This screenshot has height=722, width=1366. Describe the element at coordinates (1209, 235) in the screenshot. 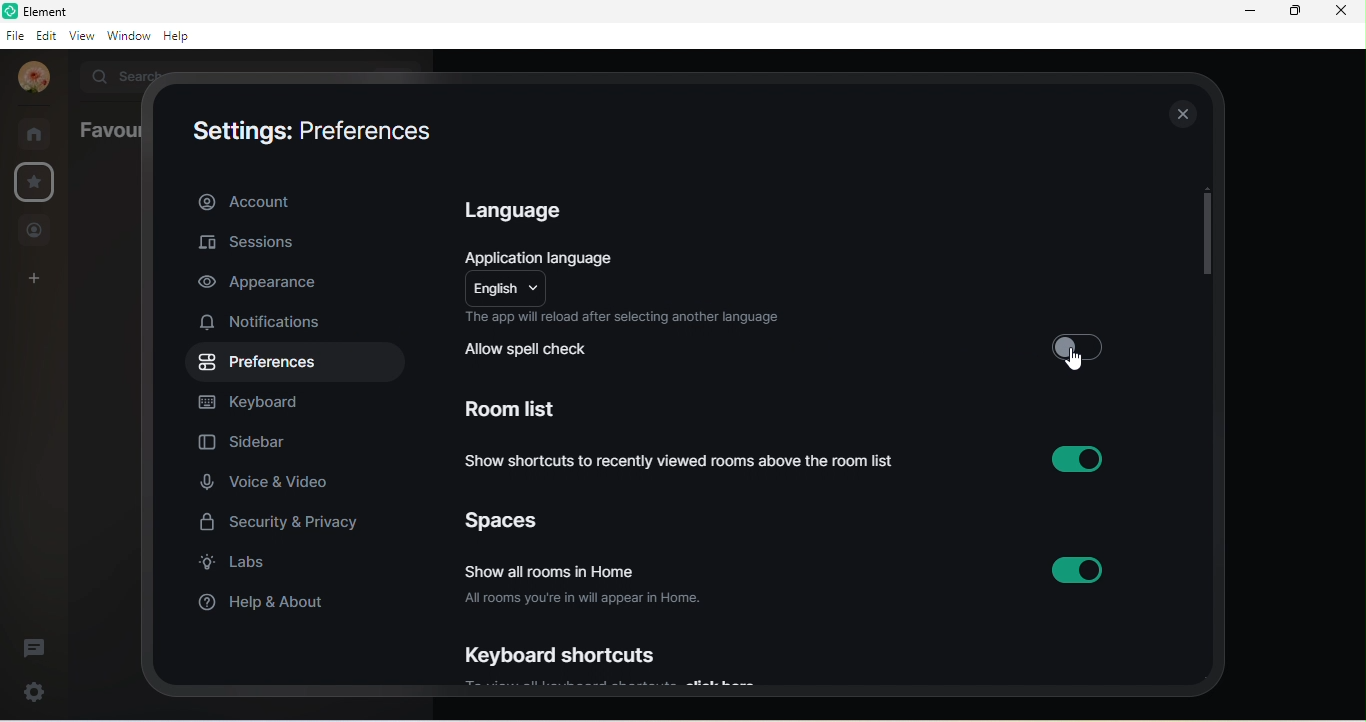

I see `vertical scroll bar` at that location.